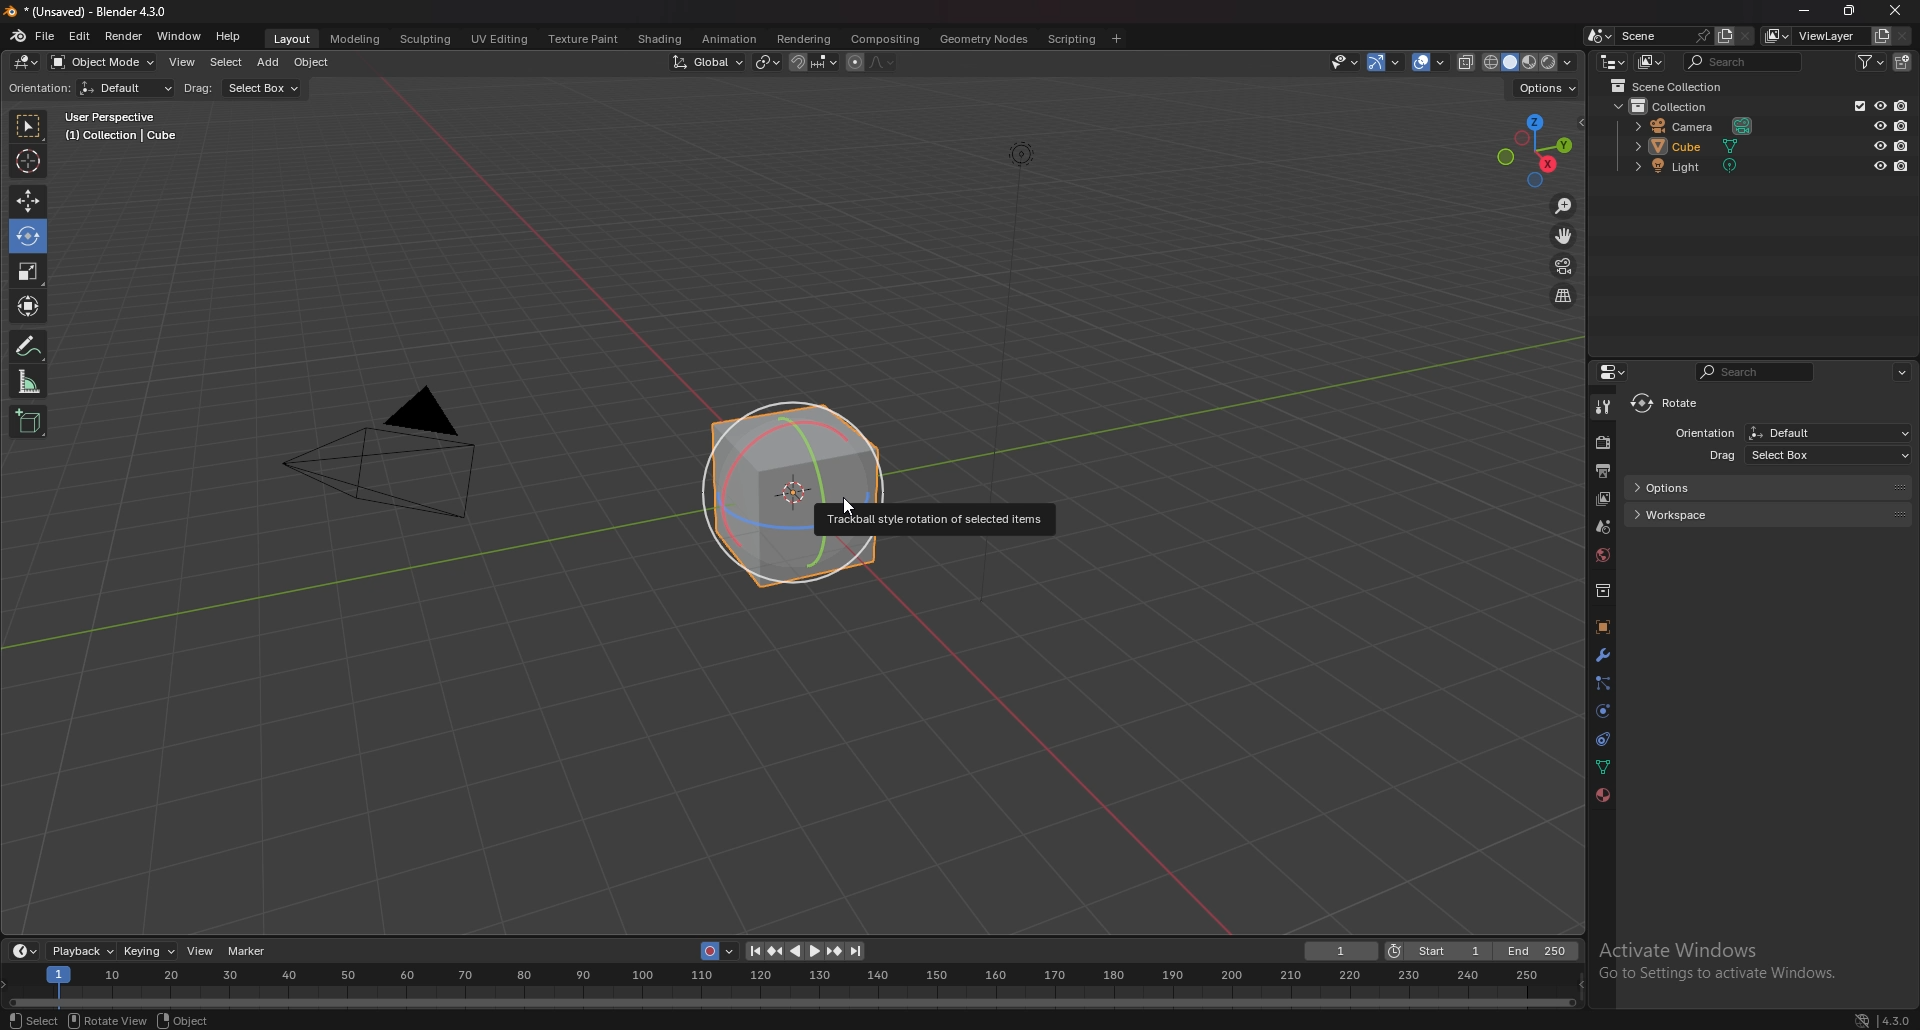 The width and height of the screenshot is (1920, 1030). I want to click on filter, so click(1870, 61).